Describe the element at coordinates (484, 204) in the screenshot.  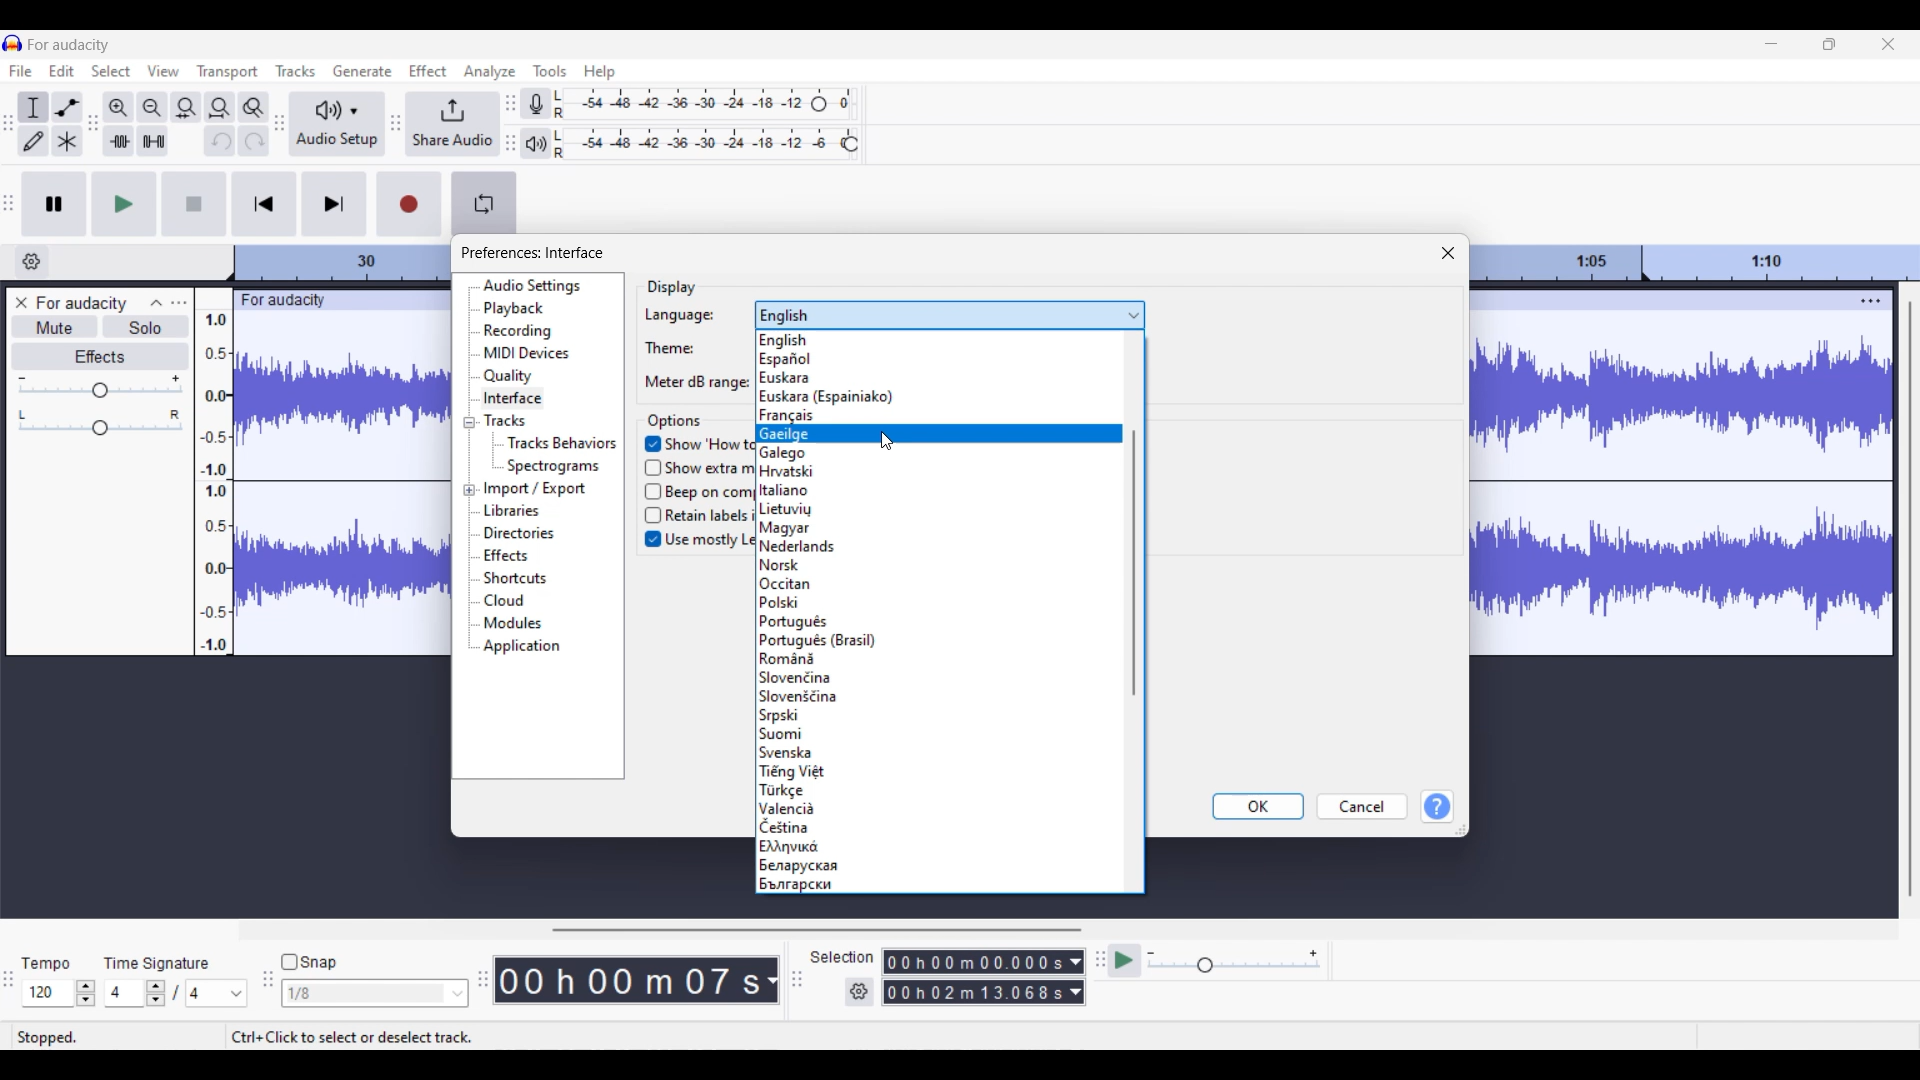
I see `Enable looping` at that location.